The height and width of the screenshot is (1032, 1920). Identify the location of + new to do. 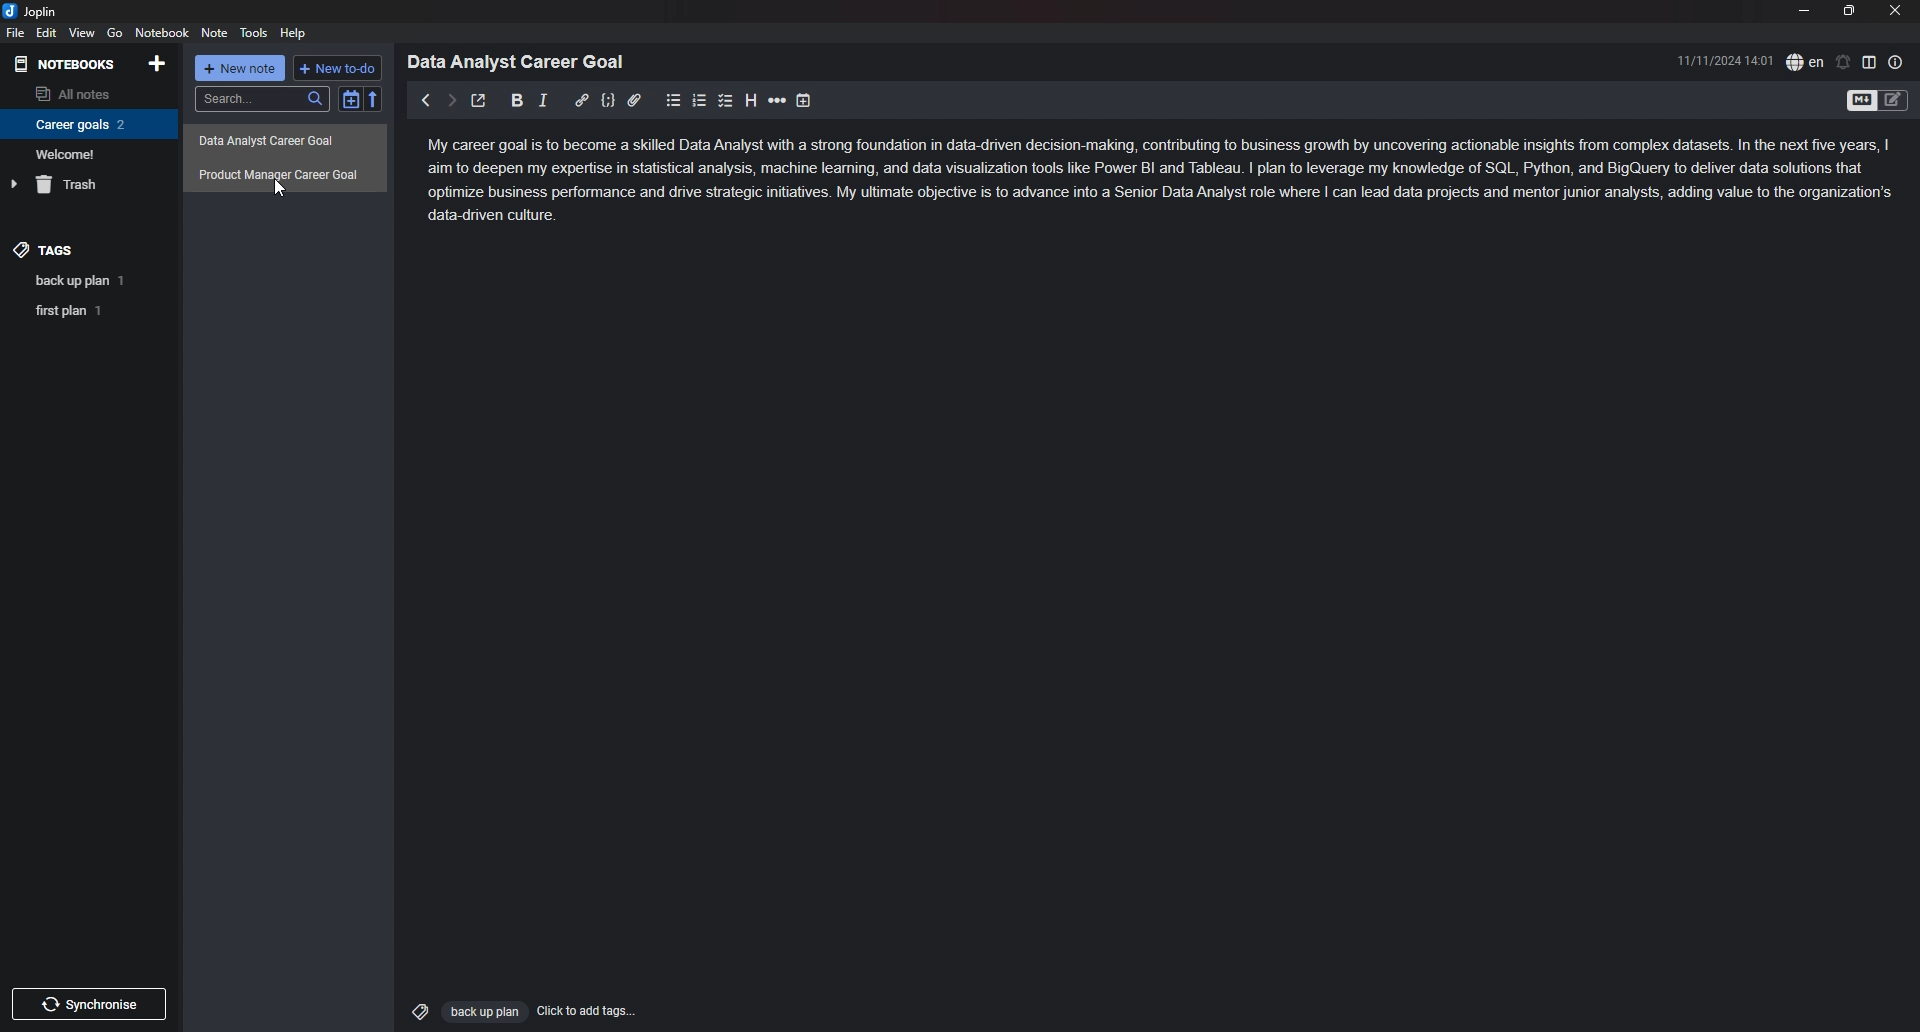
(336, 68).